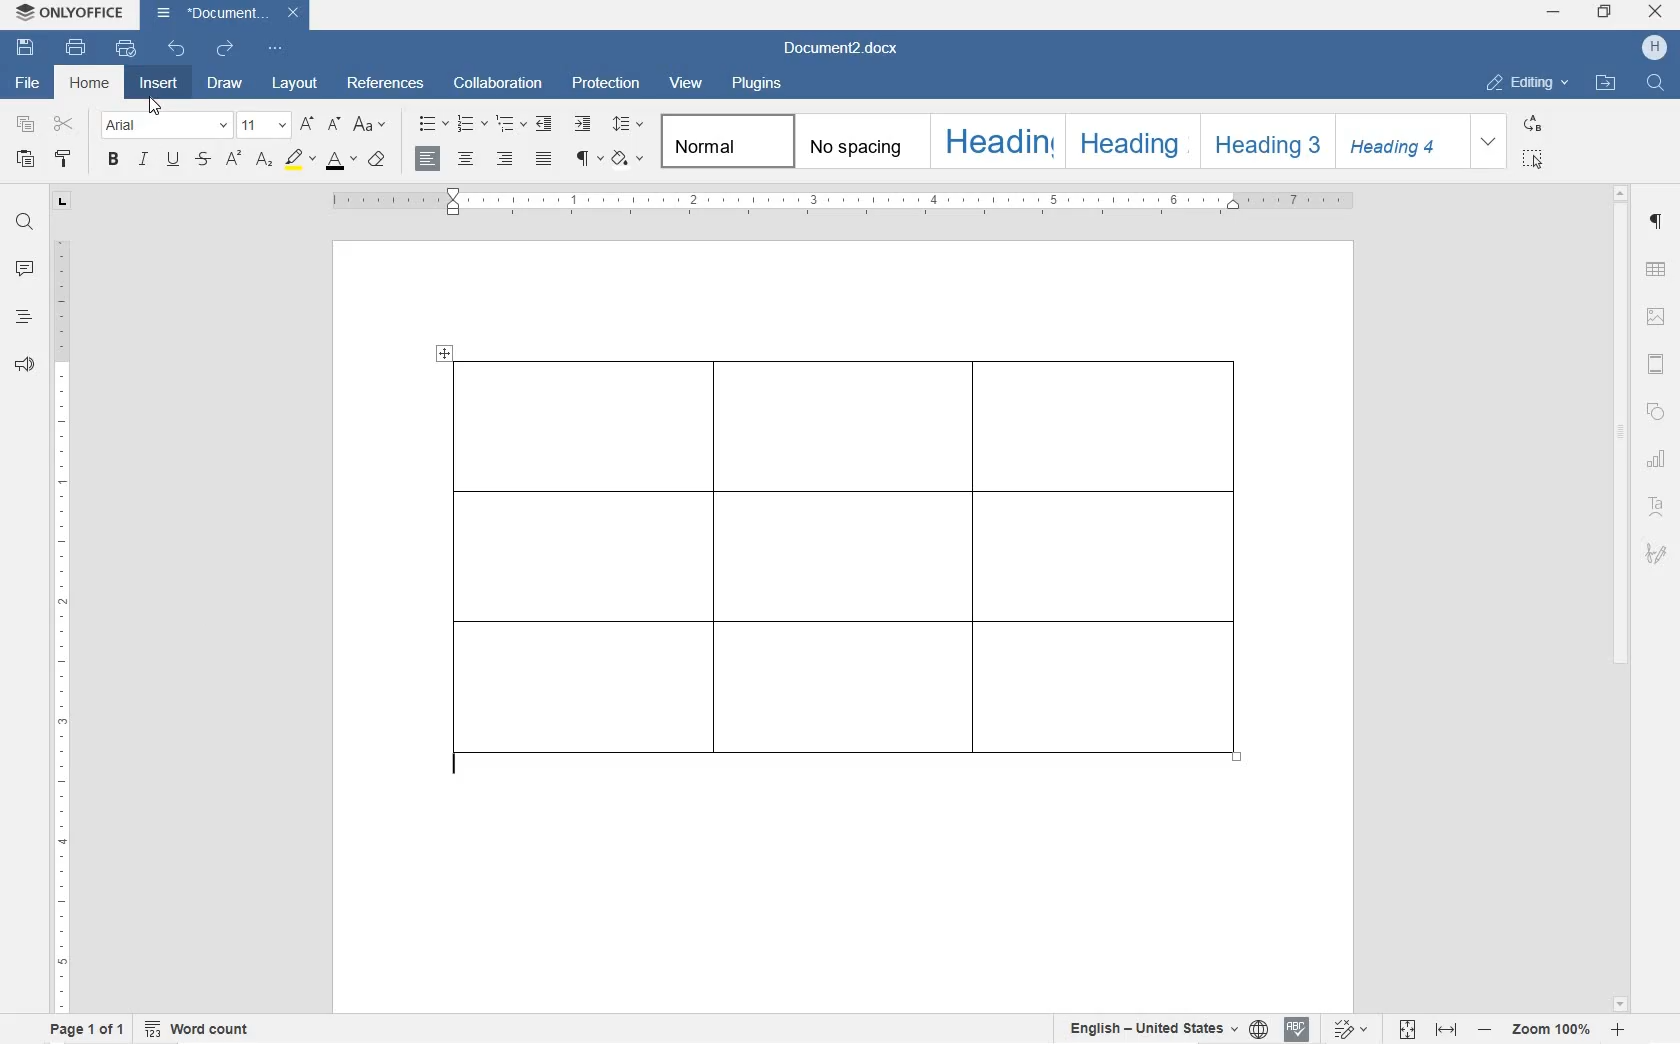 This screenshot has height=1044, width=1680. Describe the element at coordinates (609, 84) in the screenshot. I see `protection` at that location.